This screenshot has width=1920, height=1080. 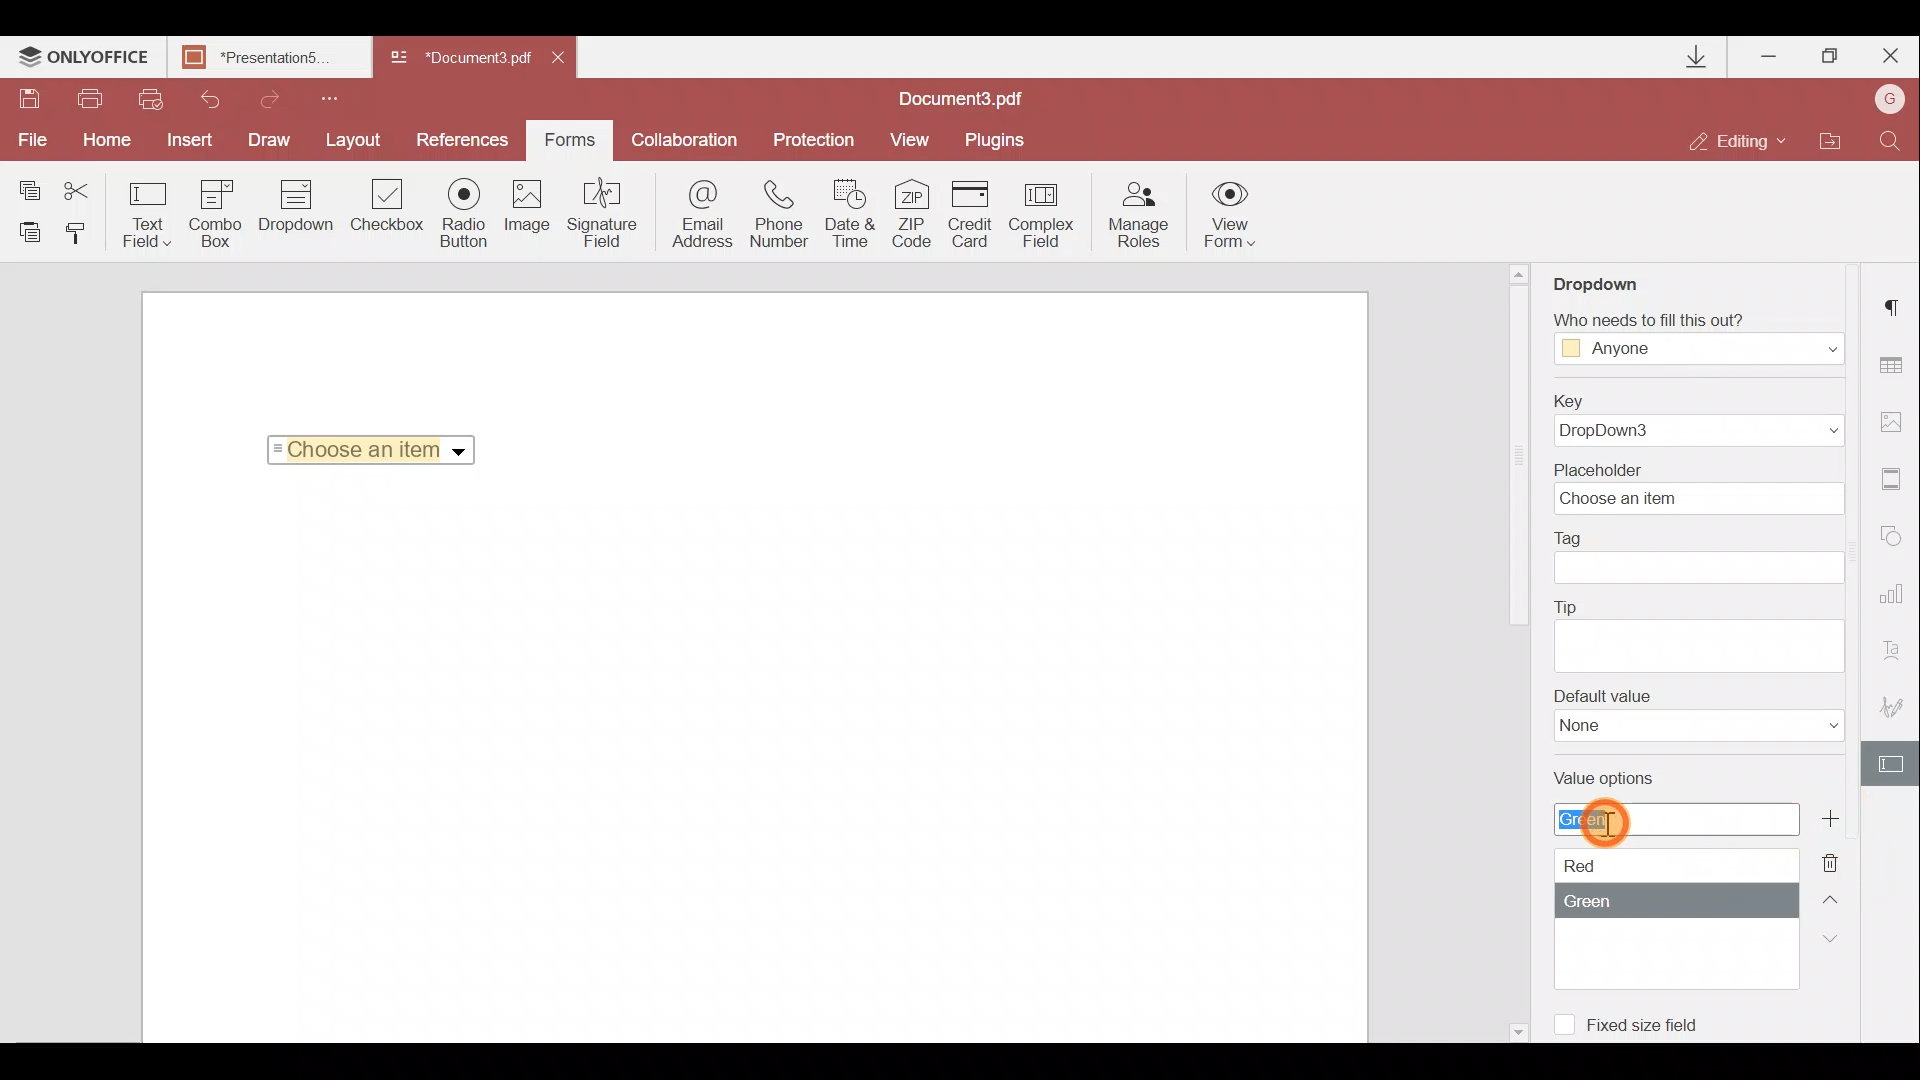 I want to click on Scroll bar, so click(x=1517, y=461).